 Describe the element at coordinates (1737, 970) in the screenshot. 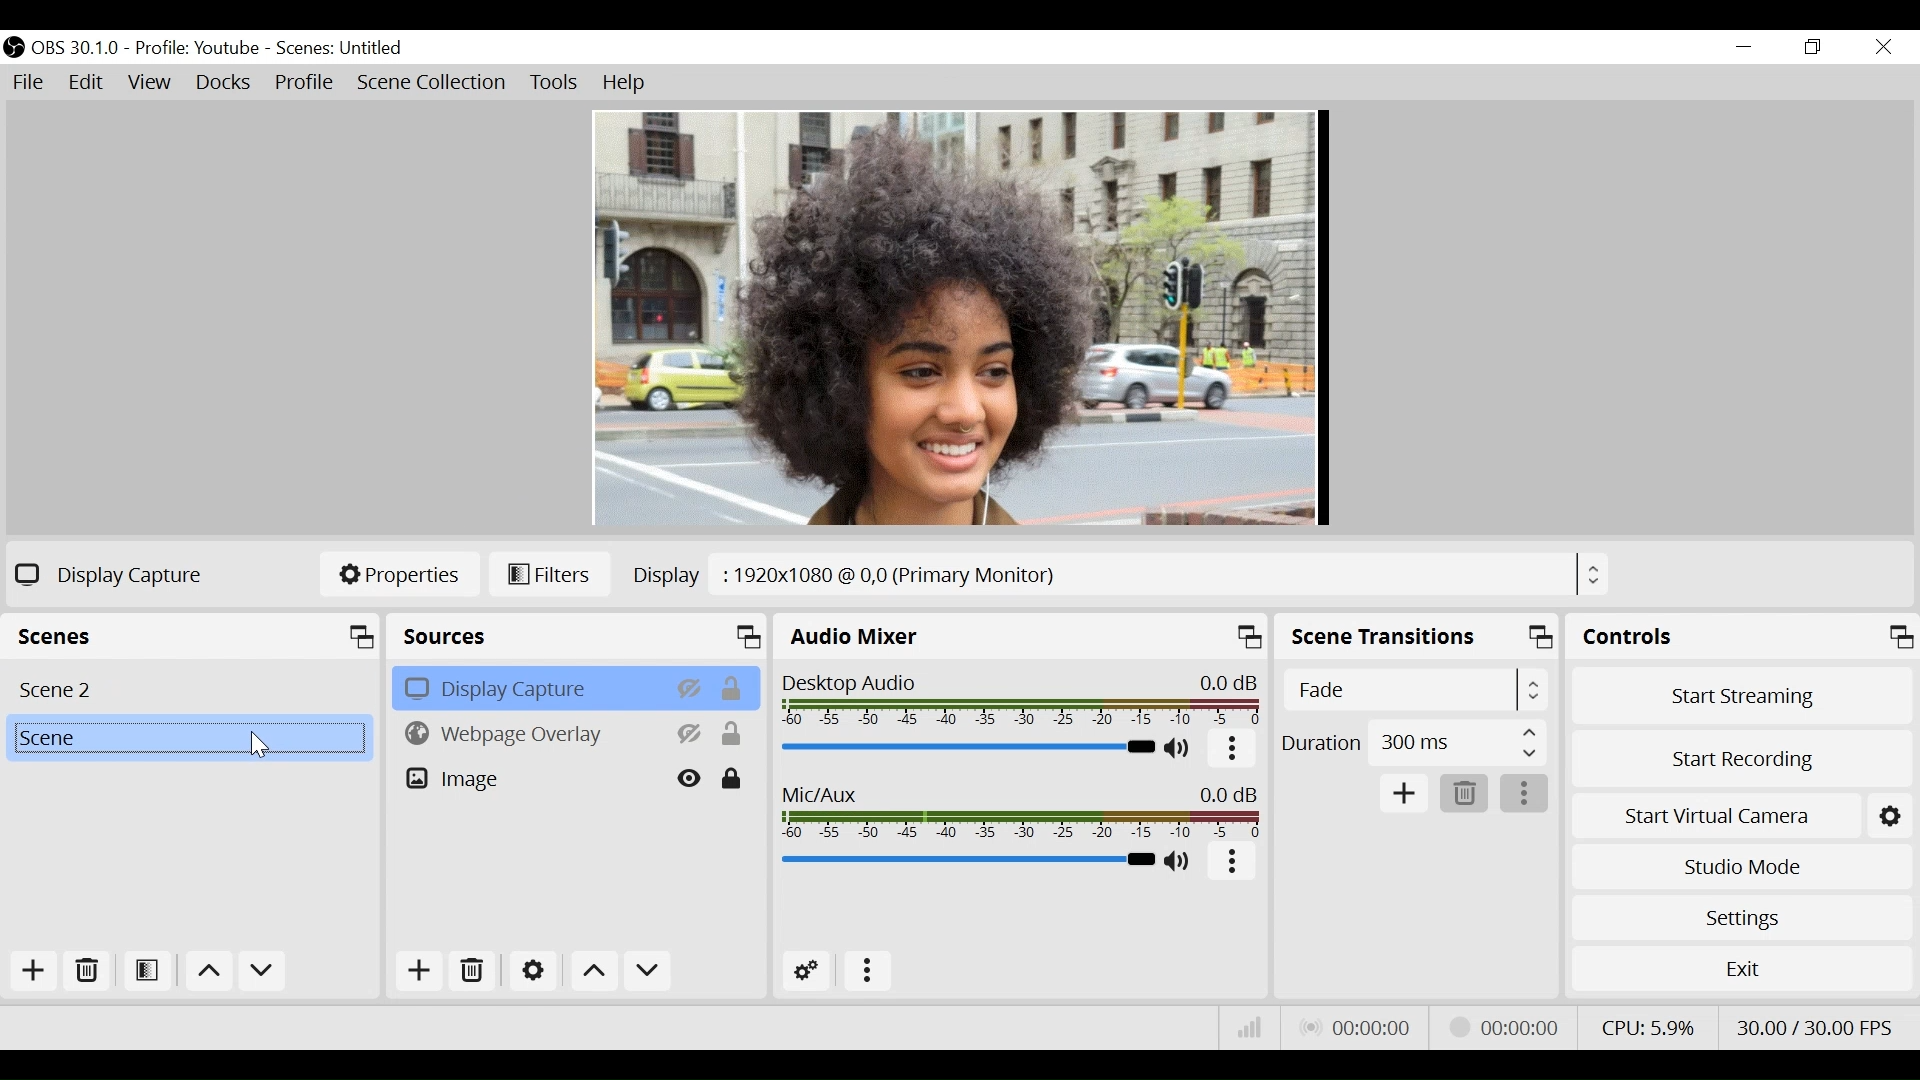

I see `Exit` at that location.